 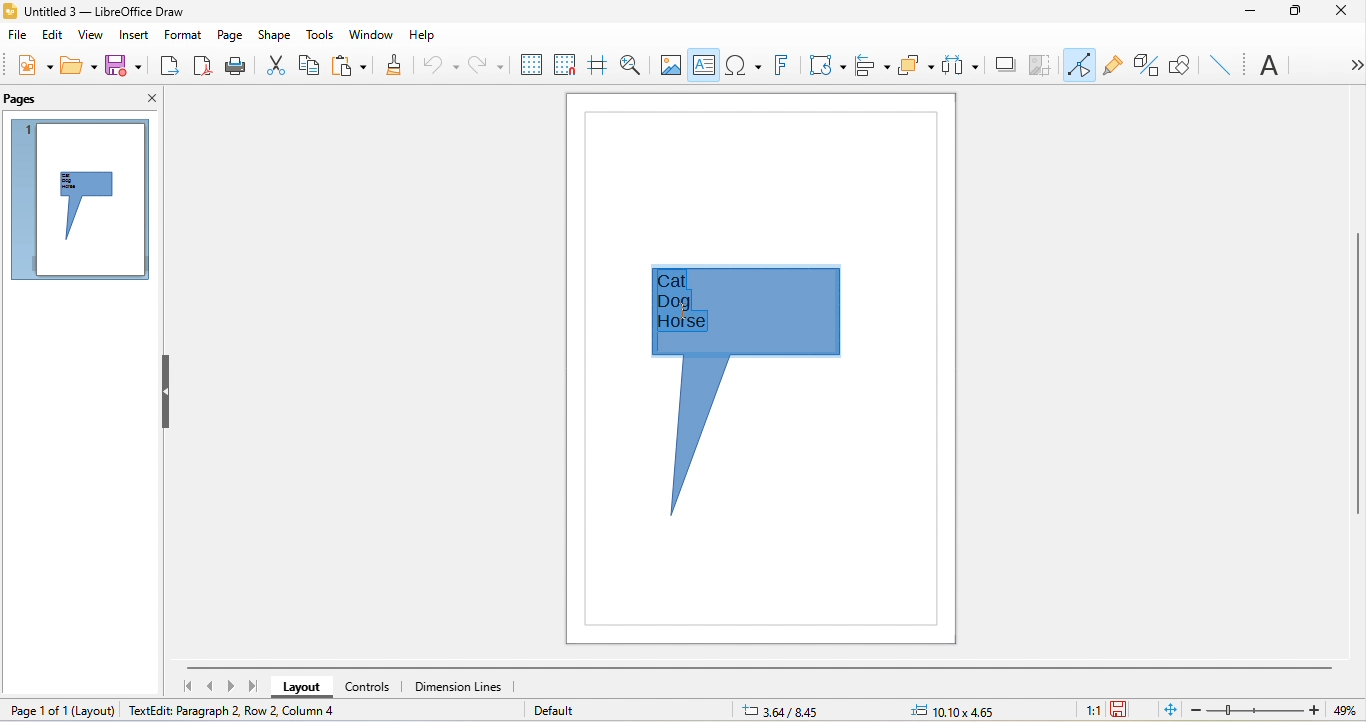 I want to click on align object, so click(x=870, y=63).